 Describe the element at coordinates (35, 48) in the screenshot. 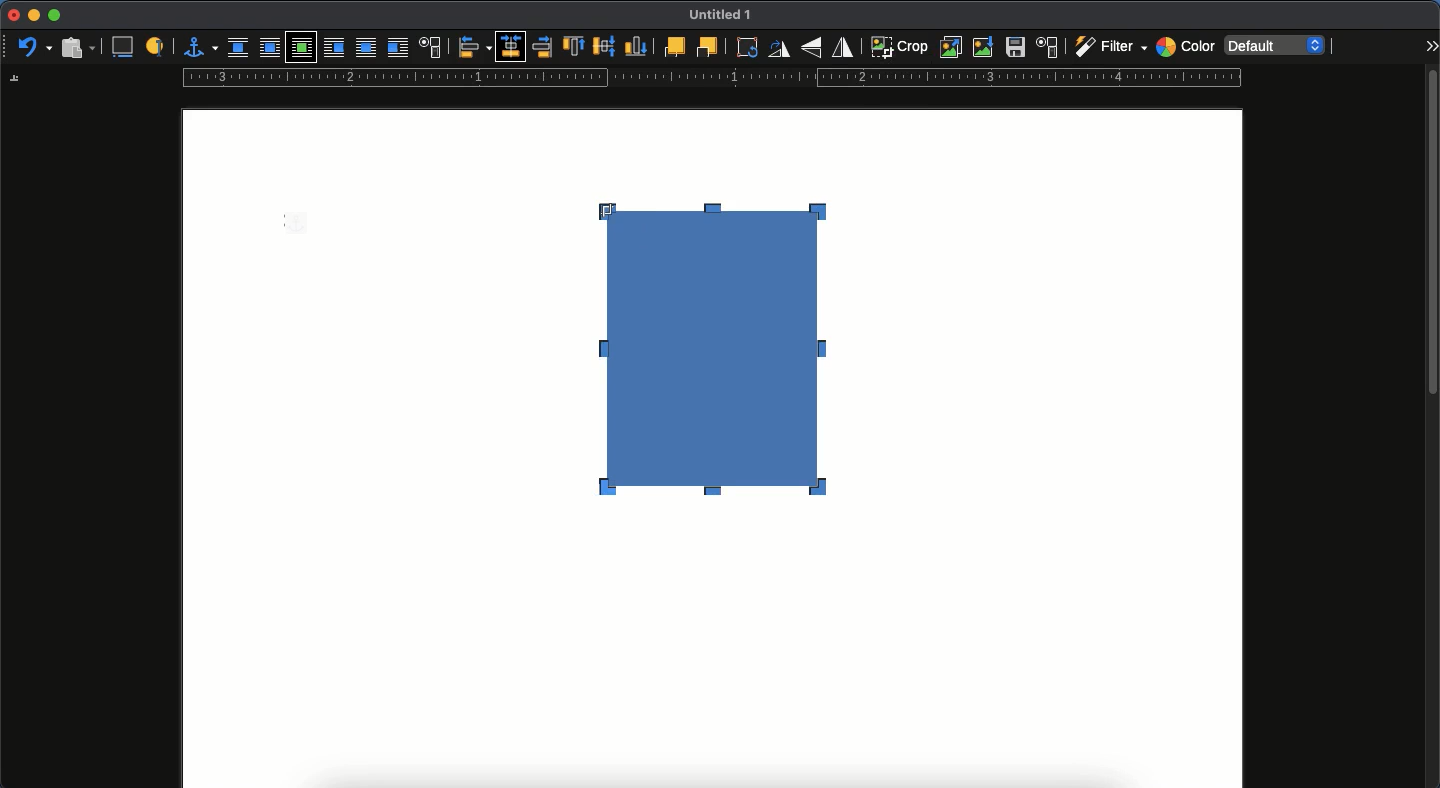

I see `undo` at that location.